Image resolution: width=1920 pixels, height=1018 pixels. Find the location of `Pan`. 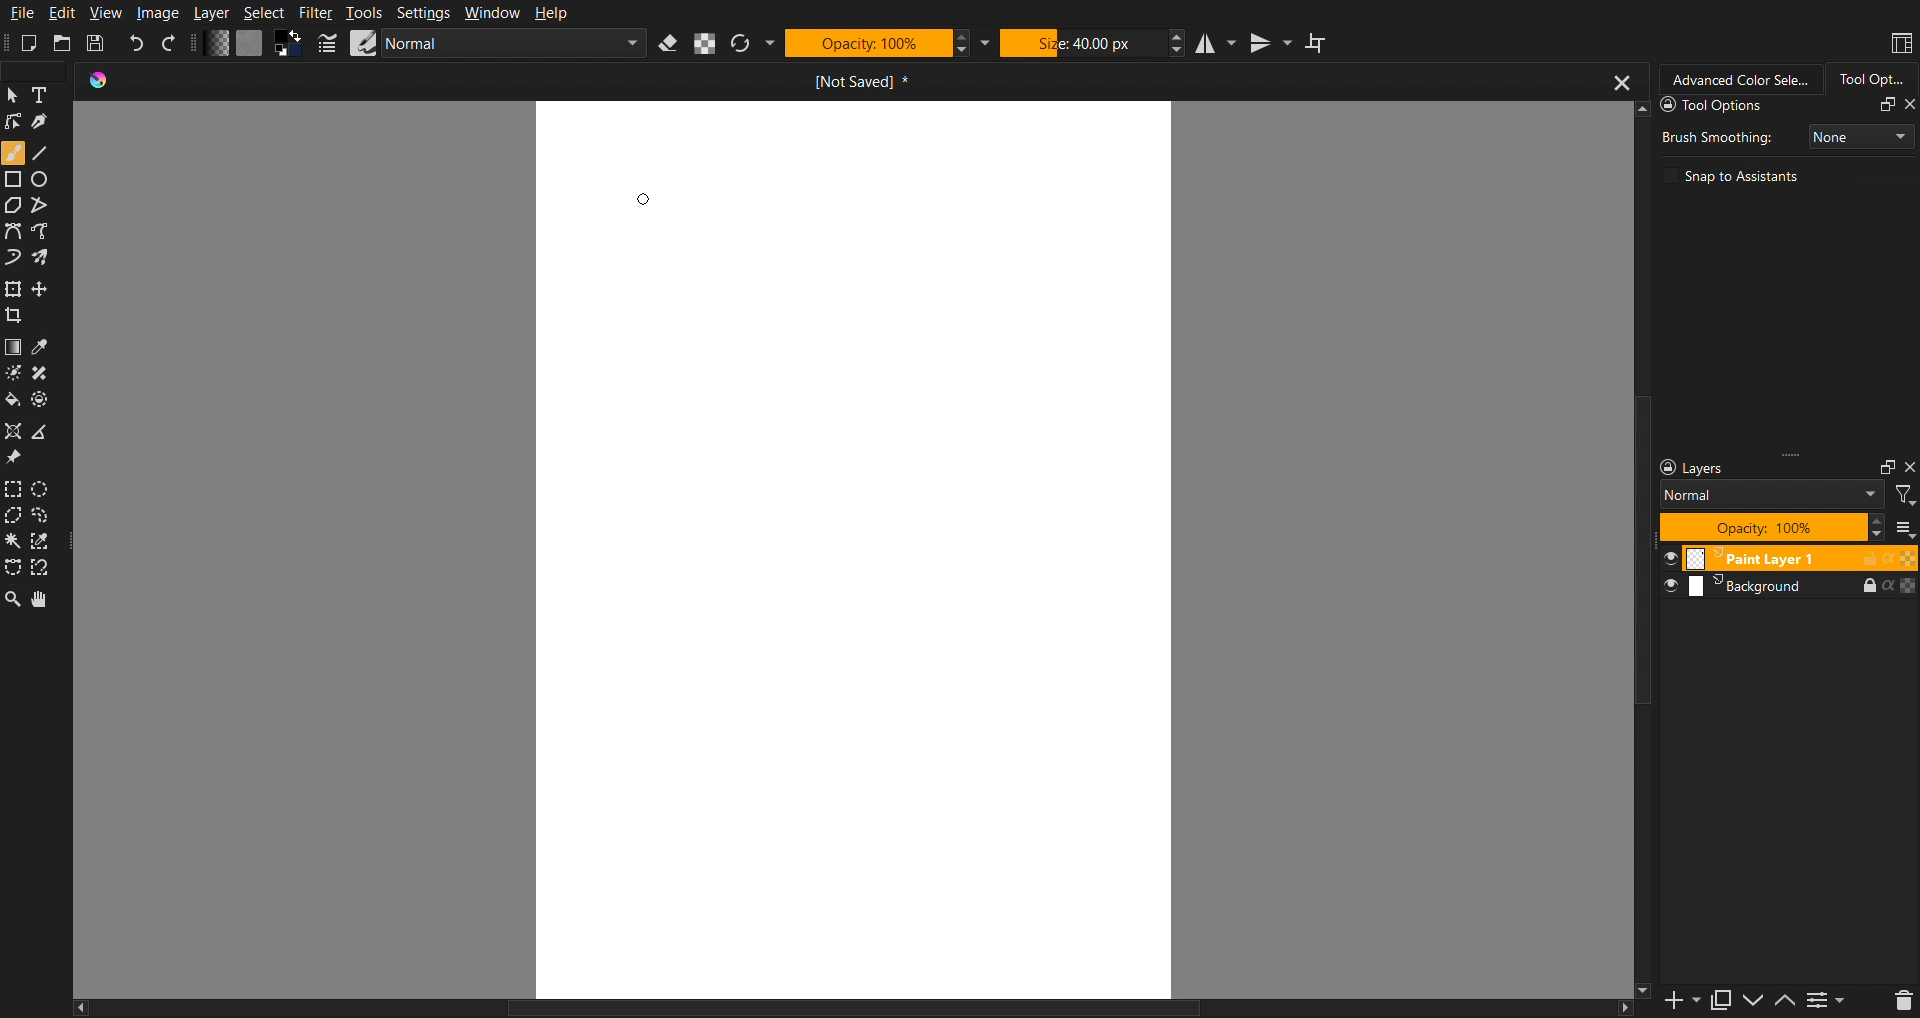

Pan is located at coordinates (50, 601).